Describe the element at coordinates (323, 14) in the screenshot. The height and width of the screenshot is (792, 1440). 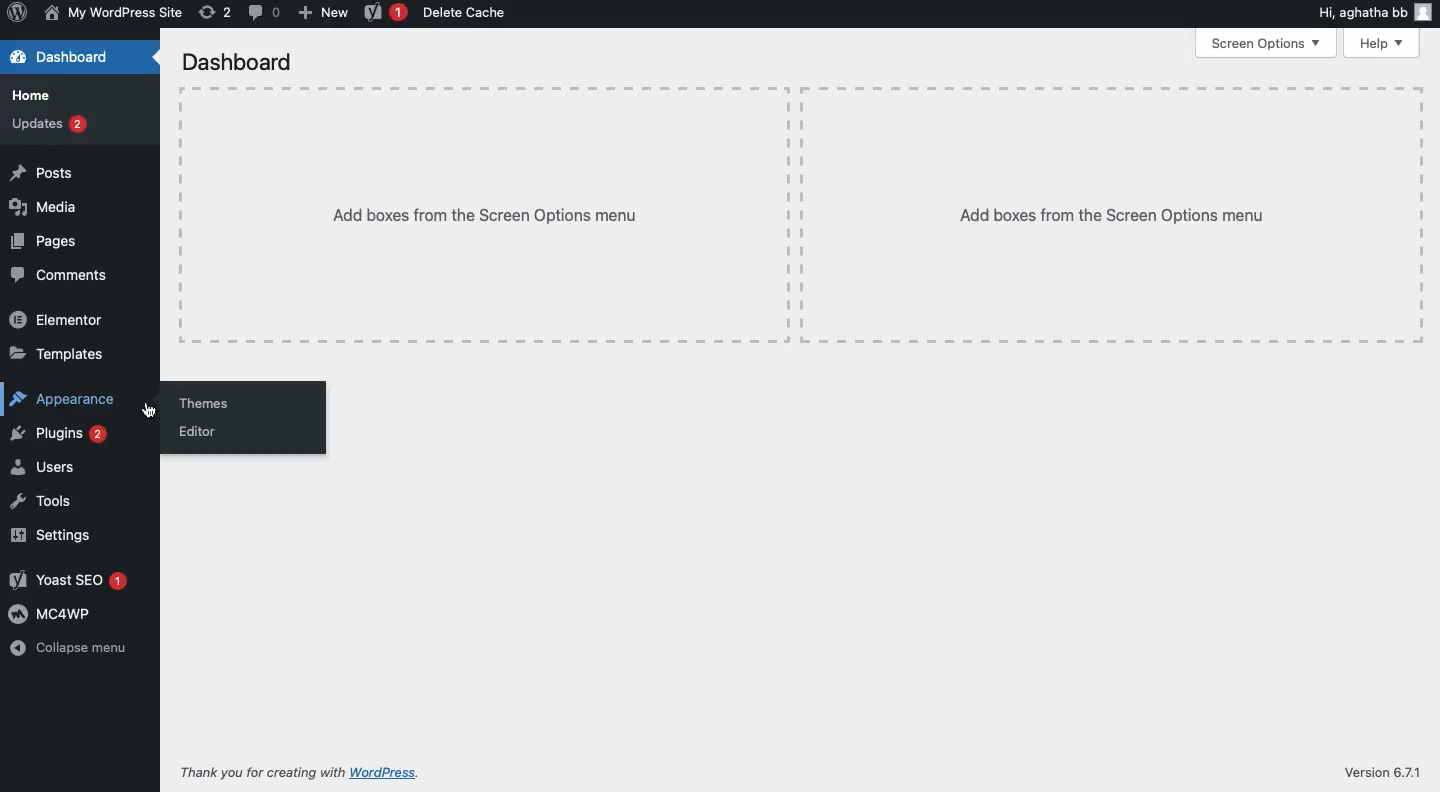
I see `New` at that location.